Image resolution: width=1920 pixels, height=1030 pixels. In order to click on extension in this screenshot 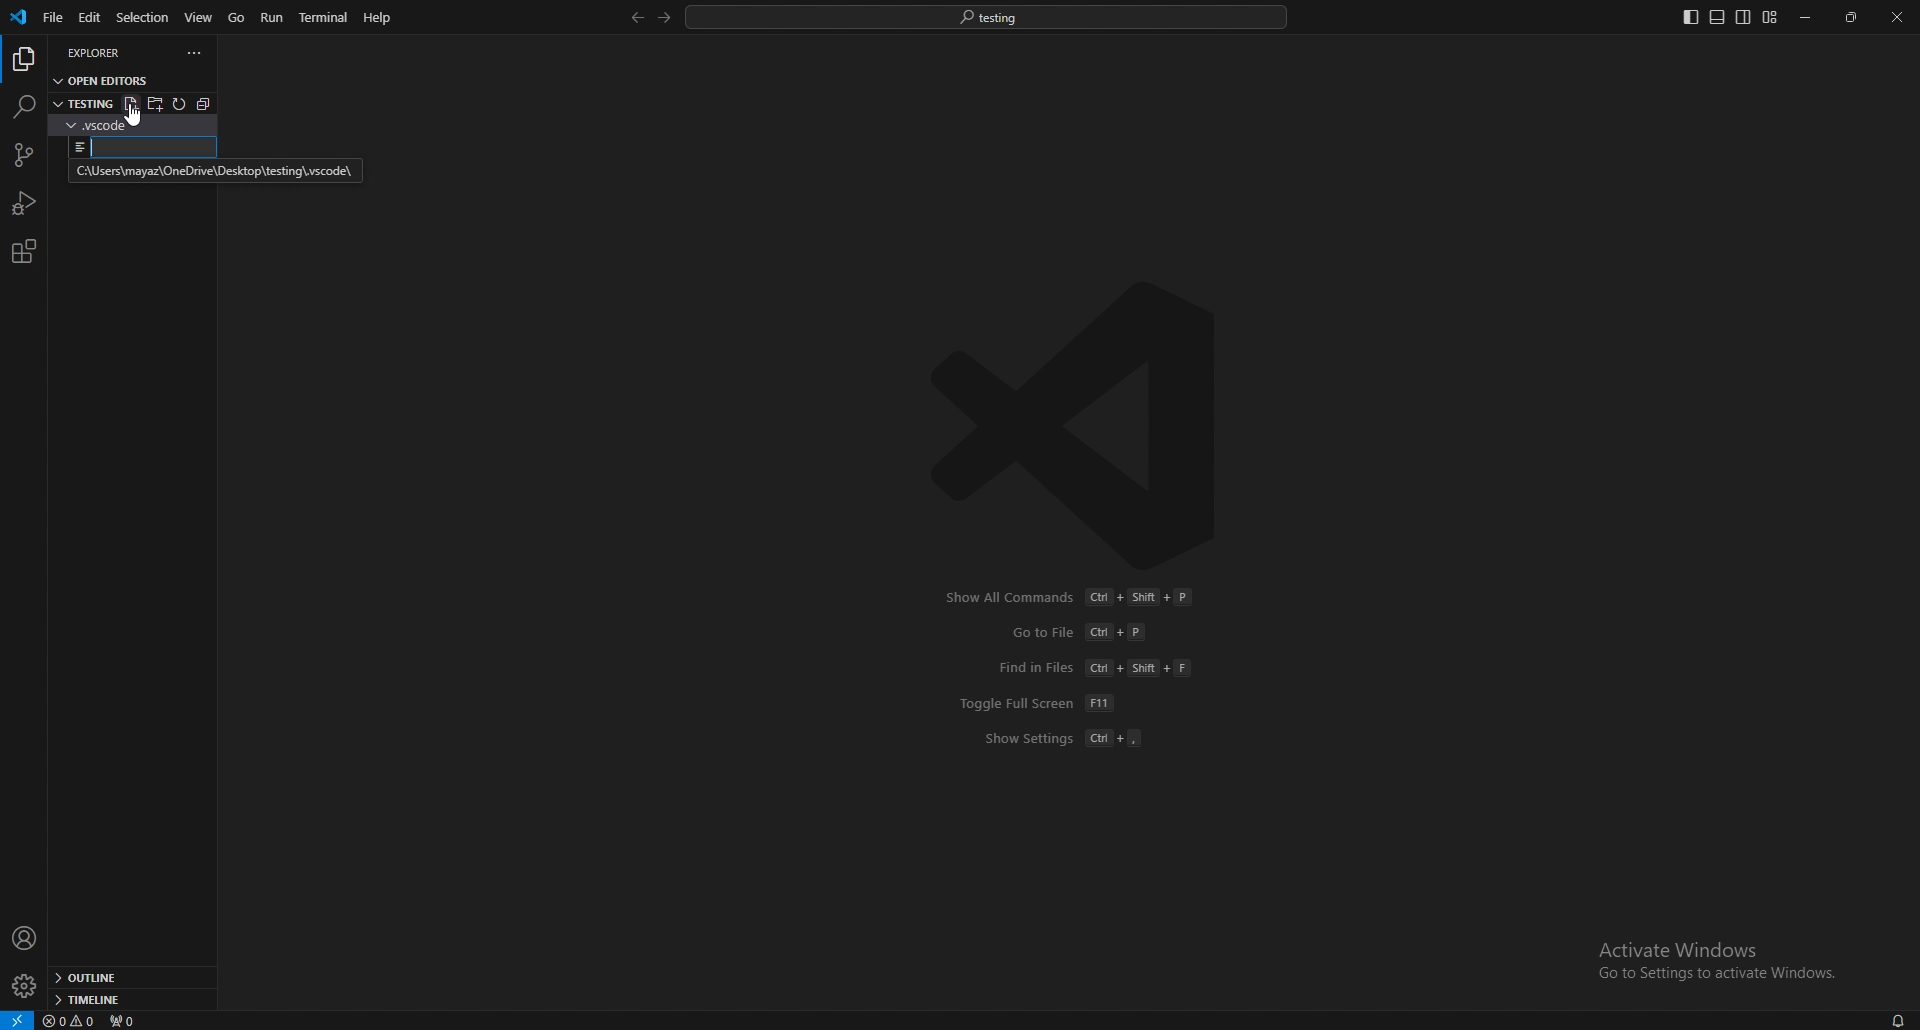, I will do `click(23, 251)`.